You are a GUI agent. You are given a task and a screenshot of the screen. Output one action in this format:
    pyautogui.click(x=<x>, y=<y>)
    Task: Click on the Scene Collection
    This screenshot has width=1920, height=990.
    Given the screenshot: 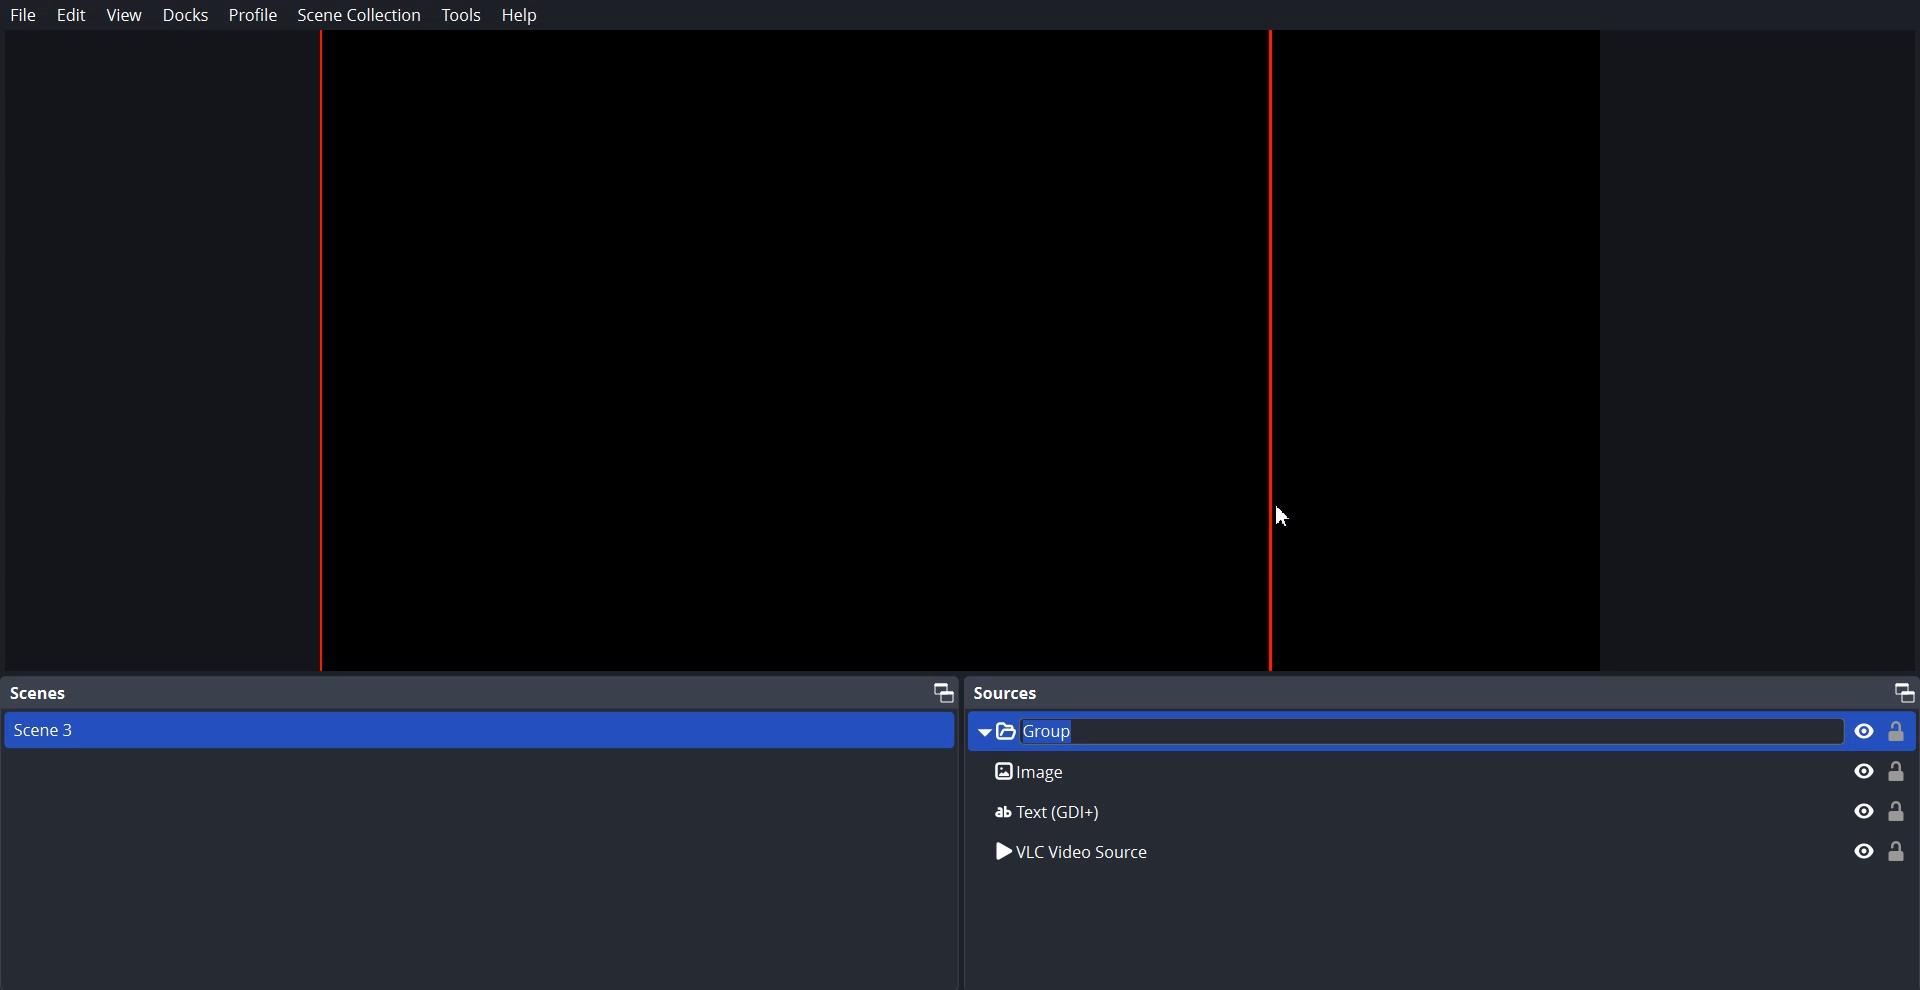 What is the action you would take?
    pyautogui.click(x=359, y=14)
    